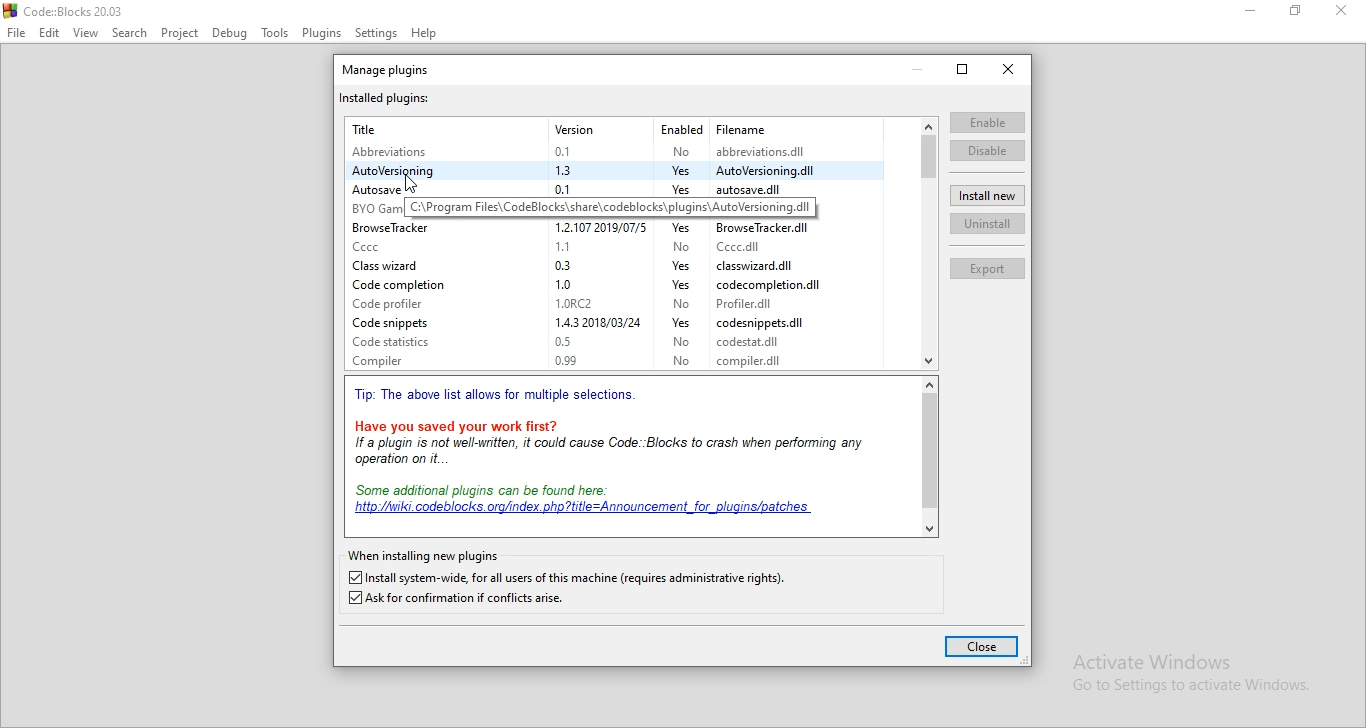 Image resolution: width=1366 pixels, height=728 pixels. I want to click on Class wizard, so click(396, 266).